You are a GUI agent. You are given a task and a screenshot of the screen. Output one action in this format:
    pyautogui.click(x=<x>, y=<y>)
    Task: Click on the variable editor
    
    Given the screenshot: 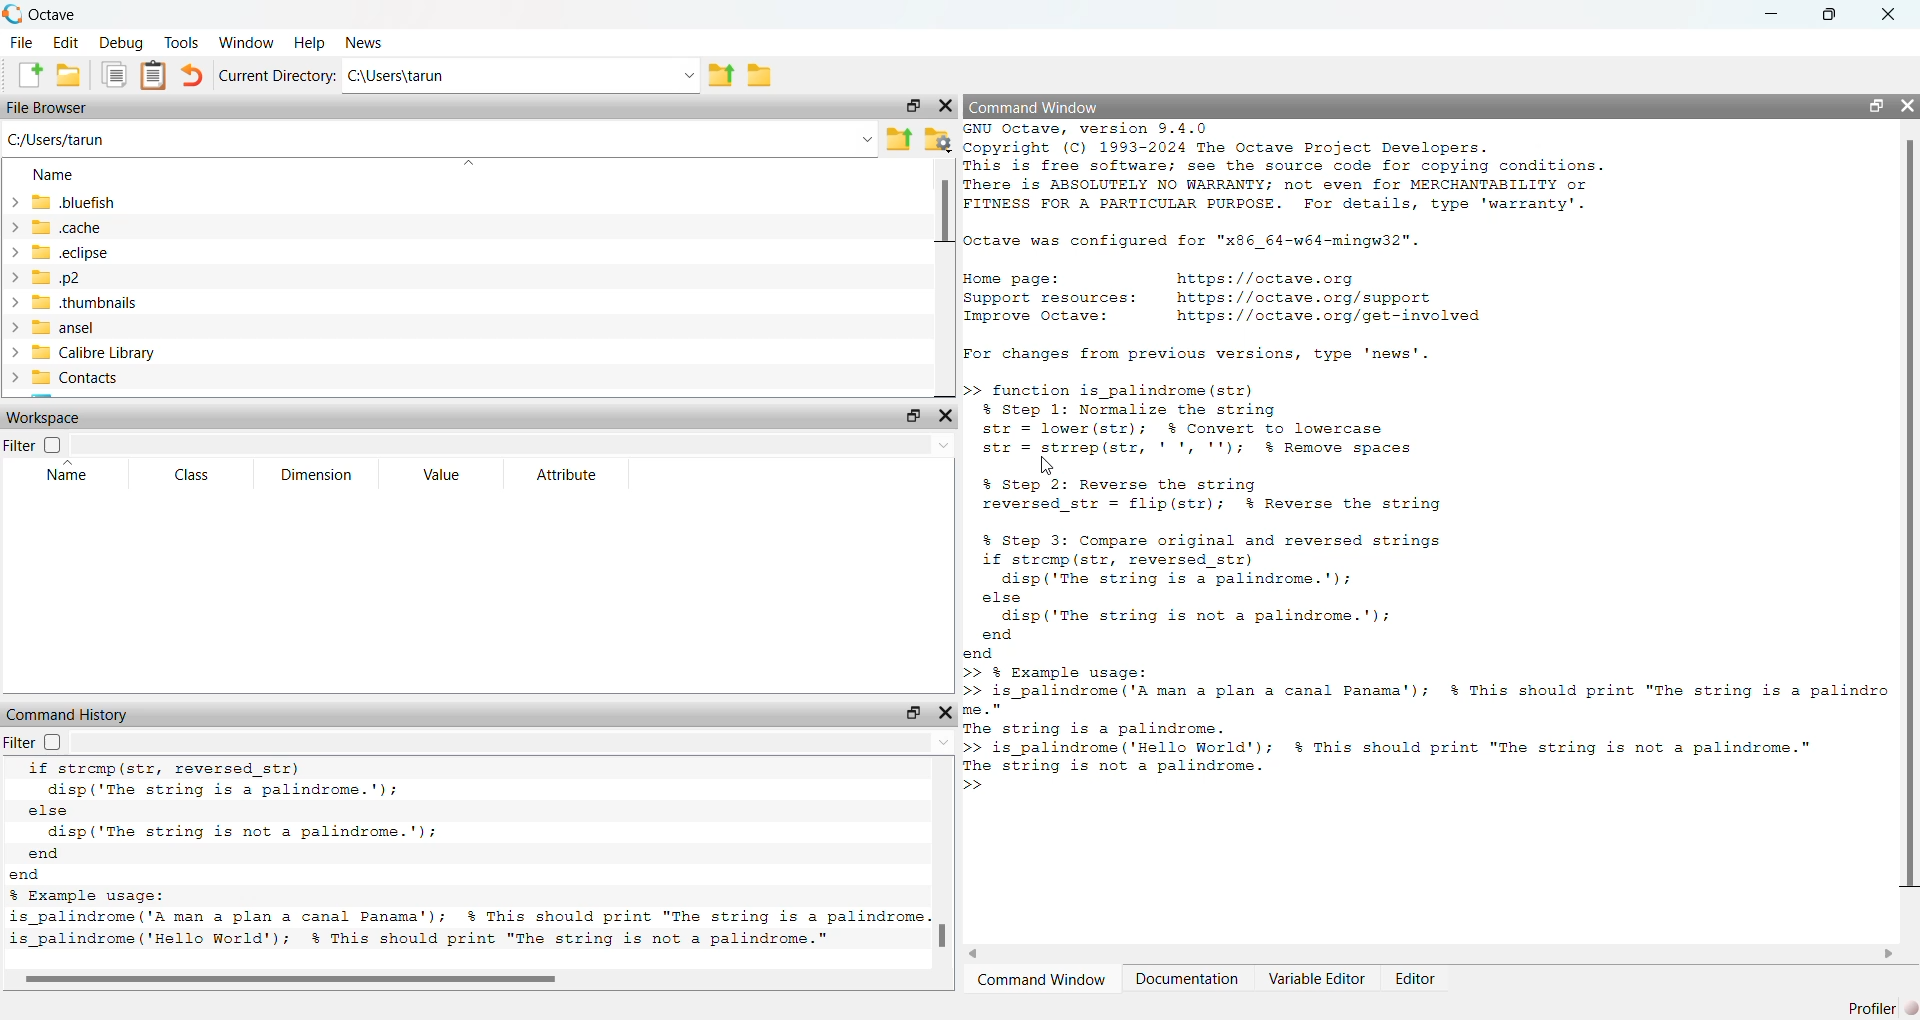 What is the action you would take?
    pyautogui.click(x=1318, y=978)
    